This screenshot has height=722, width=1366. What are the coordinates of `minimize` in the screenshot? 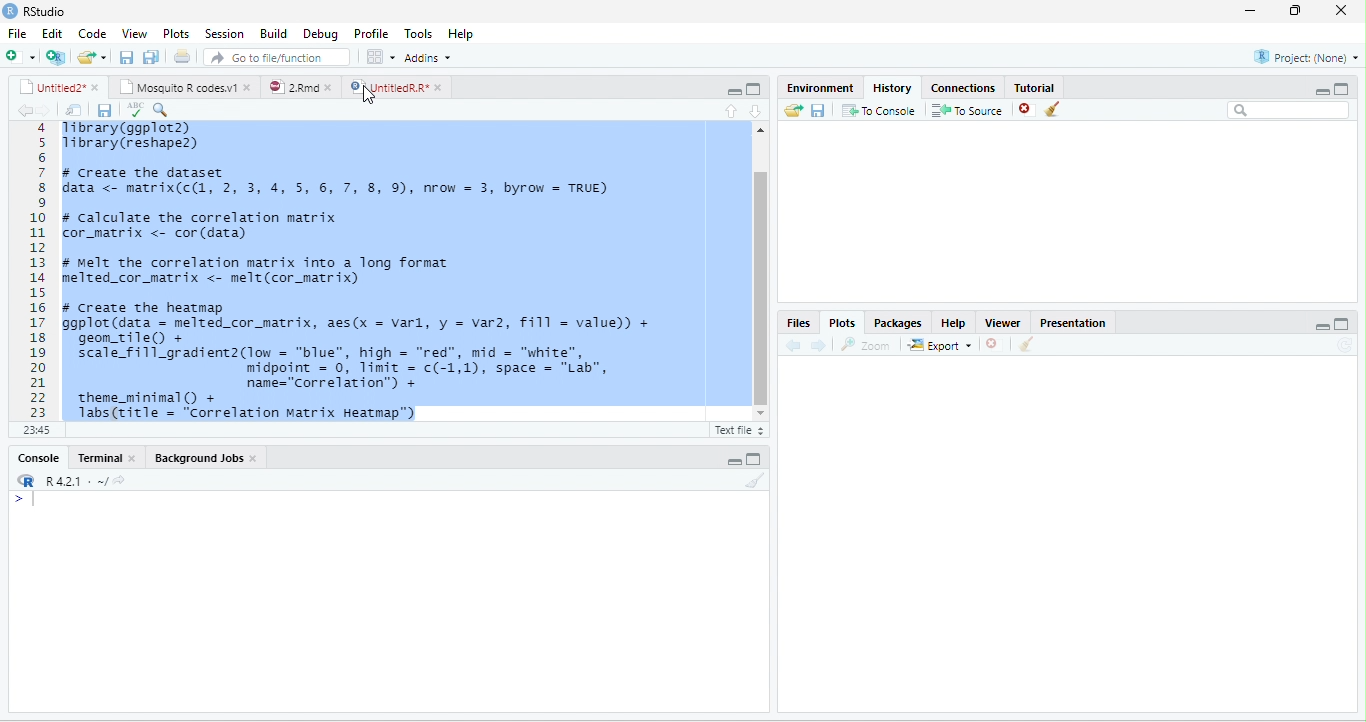 It's located at (1248, 11).